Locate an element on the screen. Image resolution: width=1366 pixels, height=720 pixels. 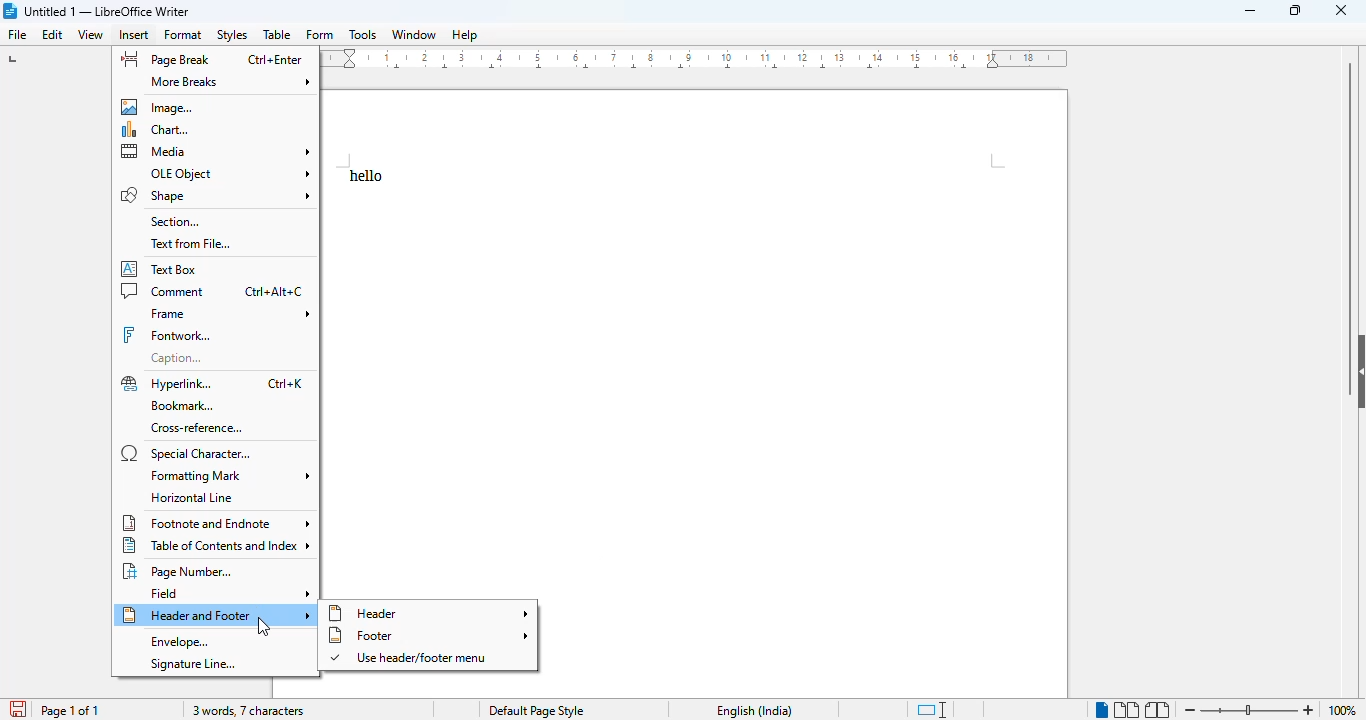
header is located at coordinates (430, 613).